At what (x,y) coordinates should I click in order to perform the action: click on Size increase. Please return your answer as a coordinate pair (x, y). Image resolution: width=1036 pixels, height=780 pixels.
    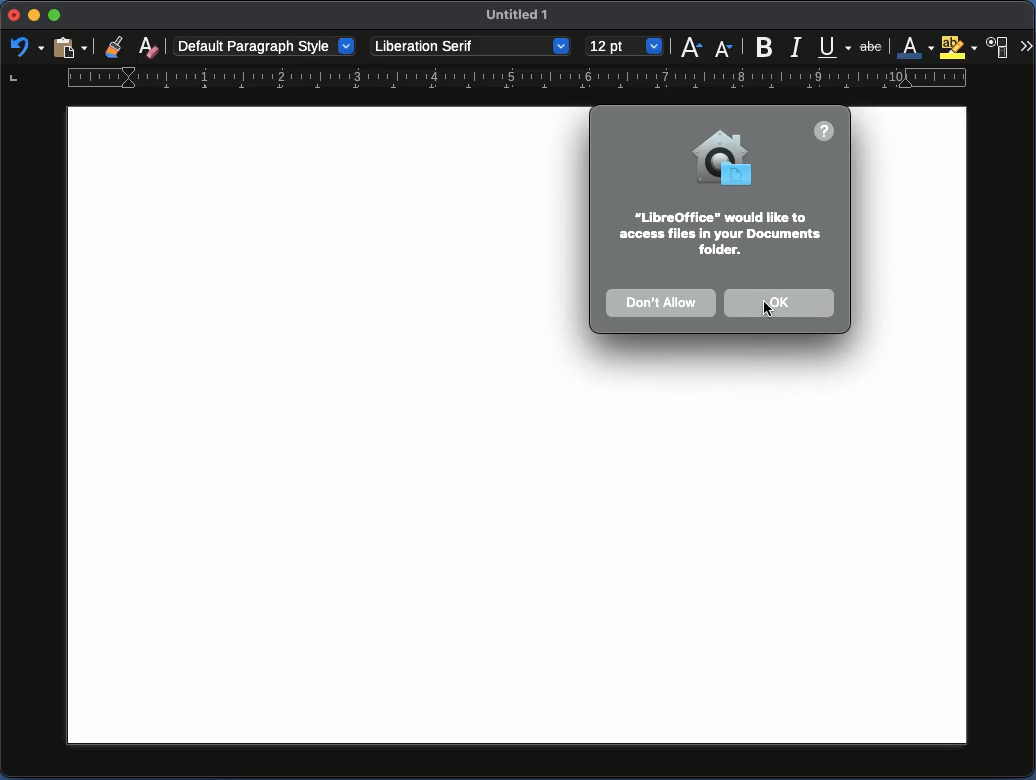
    Looking at the image, I should click on (693, 47).